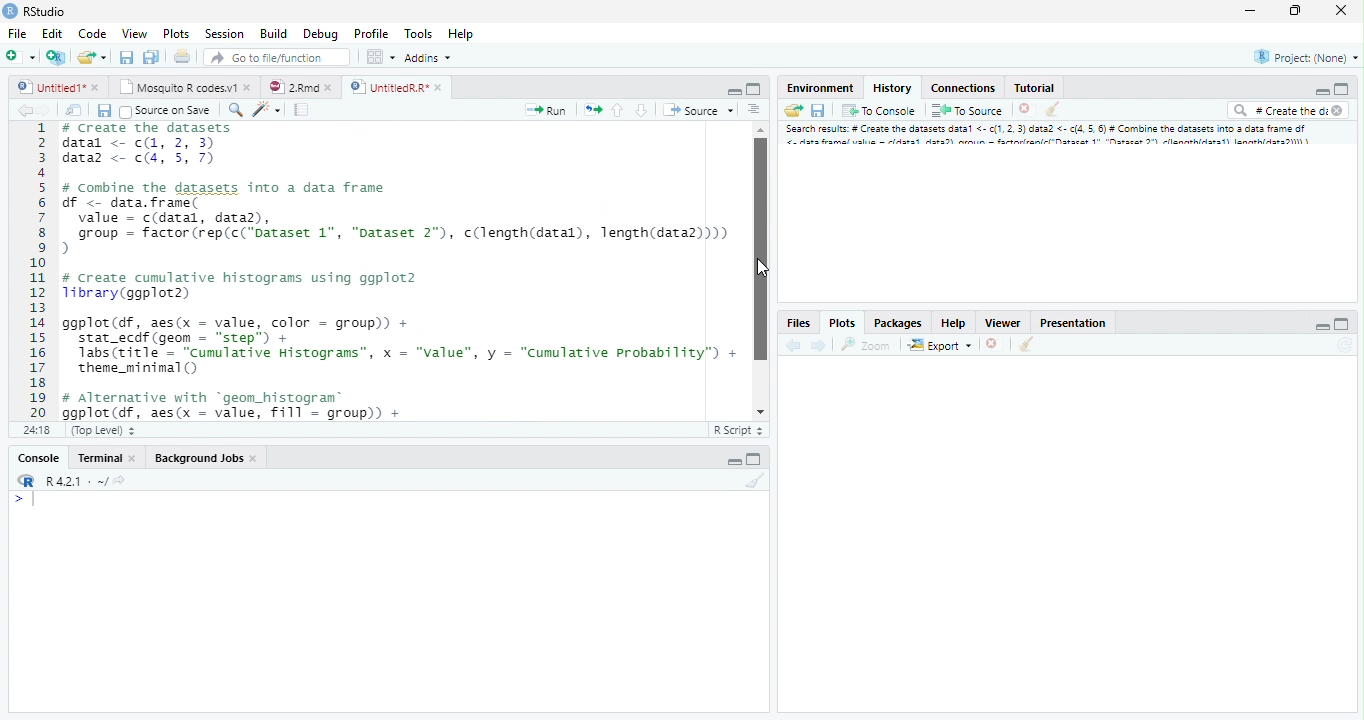 Image resolution: width=1364 pixels, height=720 pixels. Describe the element at coordinates (795, 113) in the screenshot. I see `Load Workspace` at that location.